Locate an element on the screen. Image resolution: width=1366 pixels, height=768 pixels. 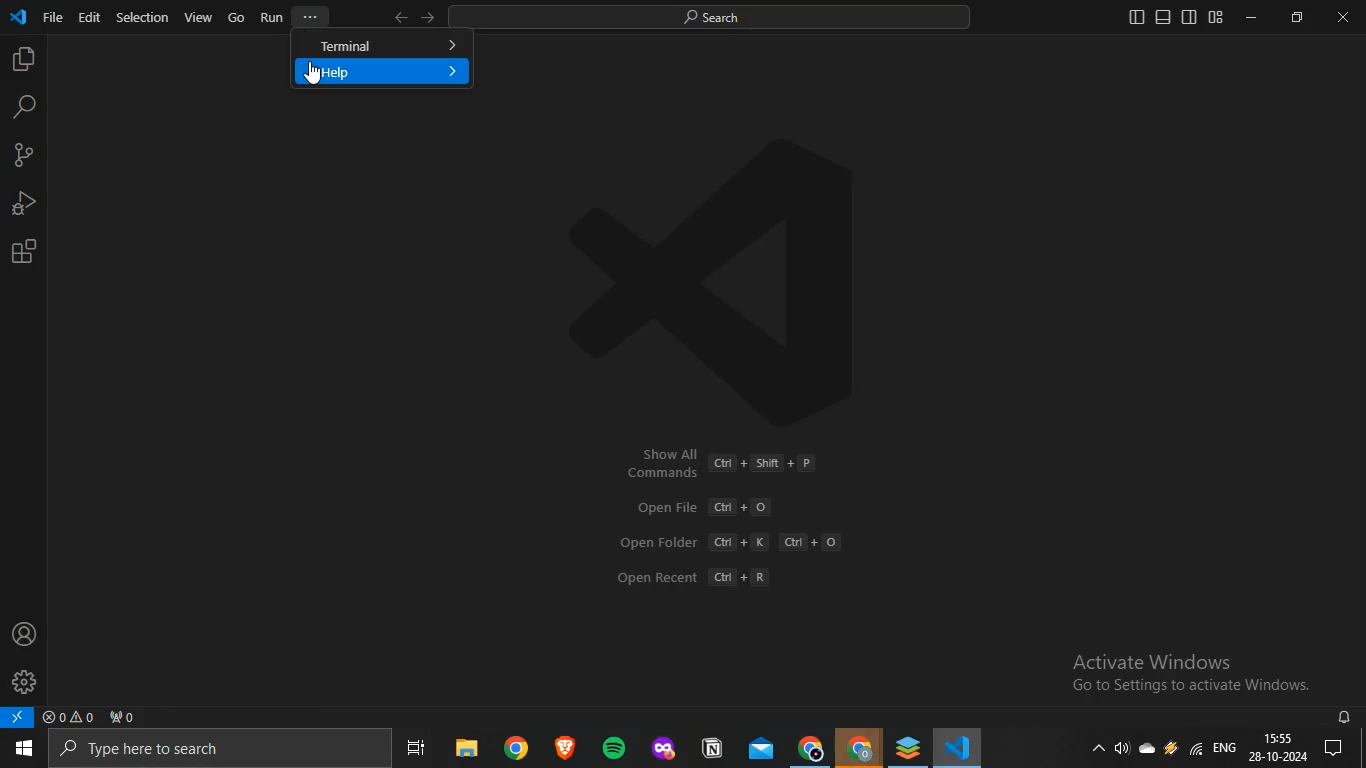
VS Logo is located at coordinates (766, 263).